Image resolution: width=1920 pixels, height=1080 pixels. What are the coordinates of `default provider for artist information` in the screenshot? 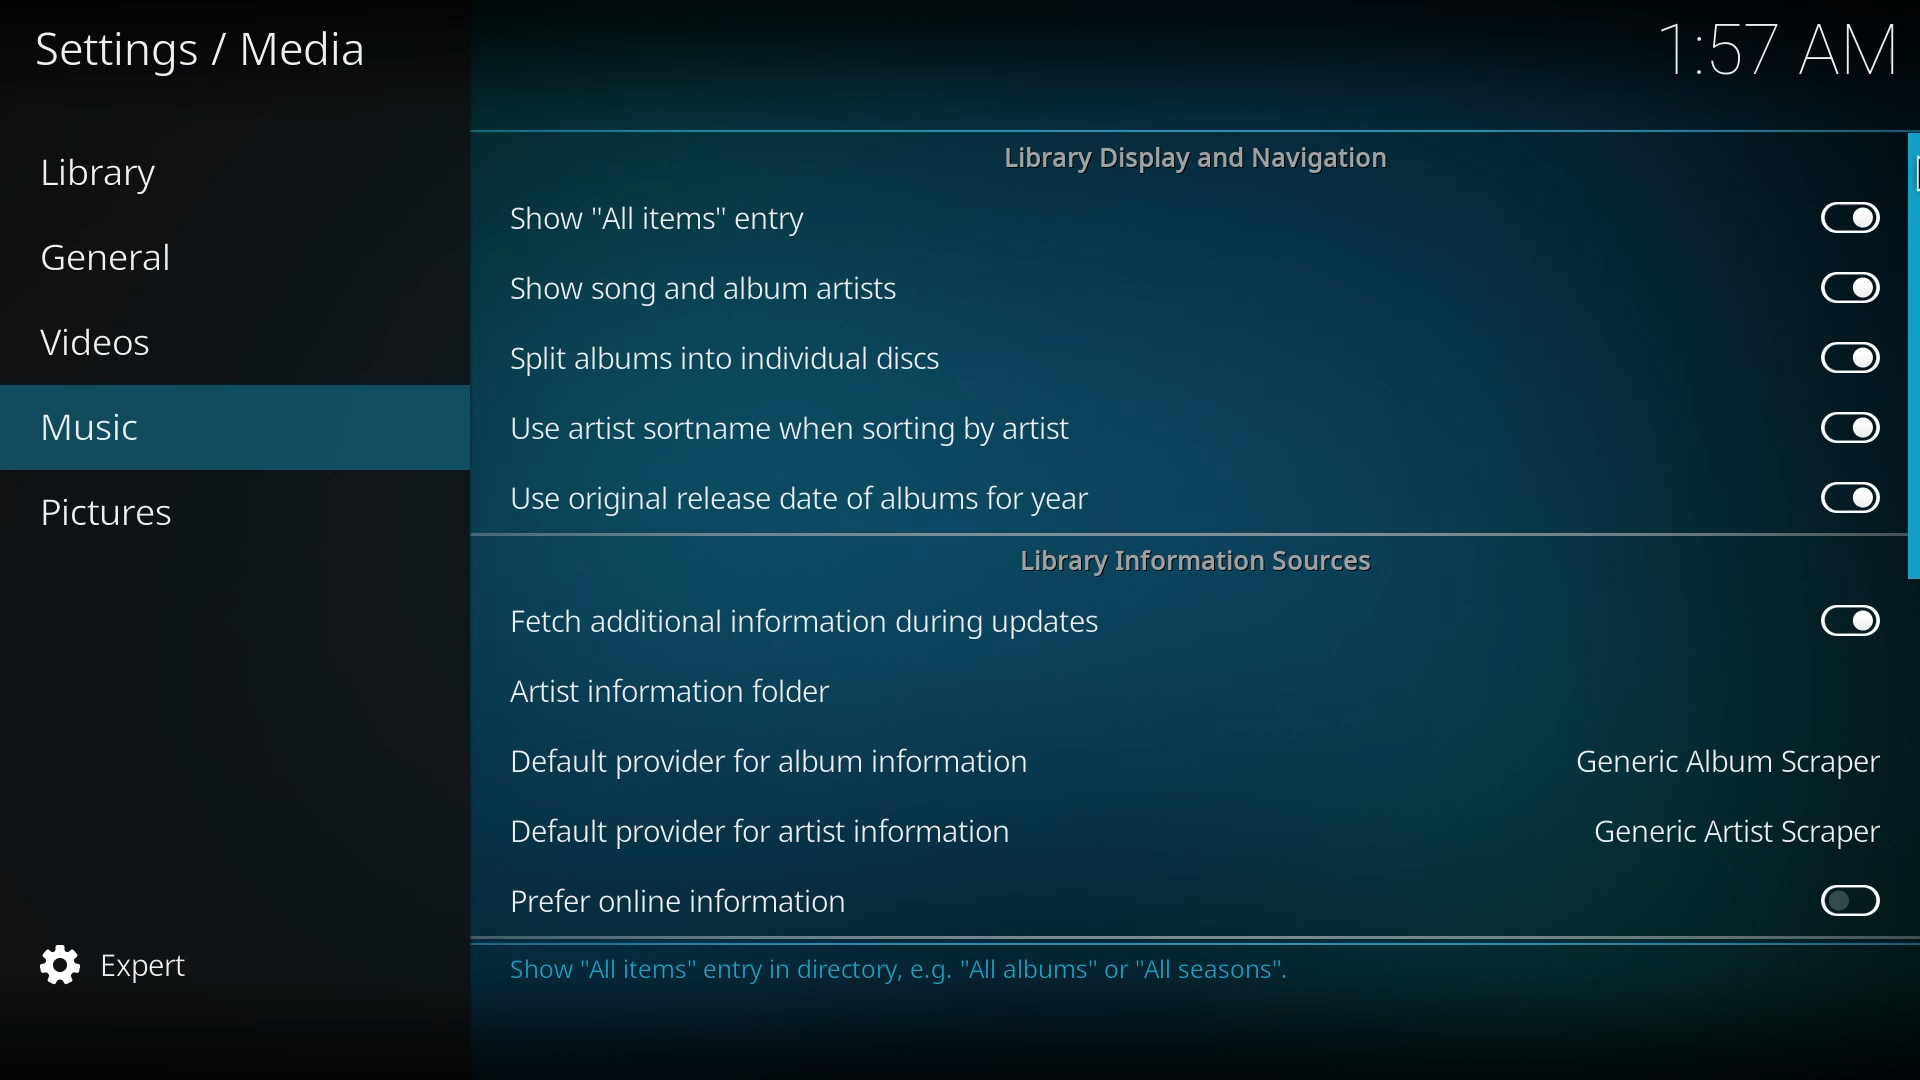 It's located at (762, 832).